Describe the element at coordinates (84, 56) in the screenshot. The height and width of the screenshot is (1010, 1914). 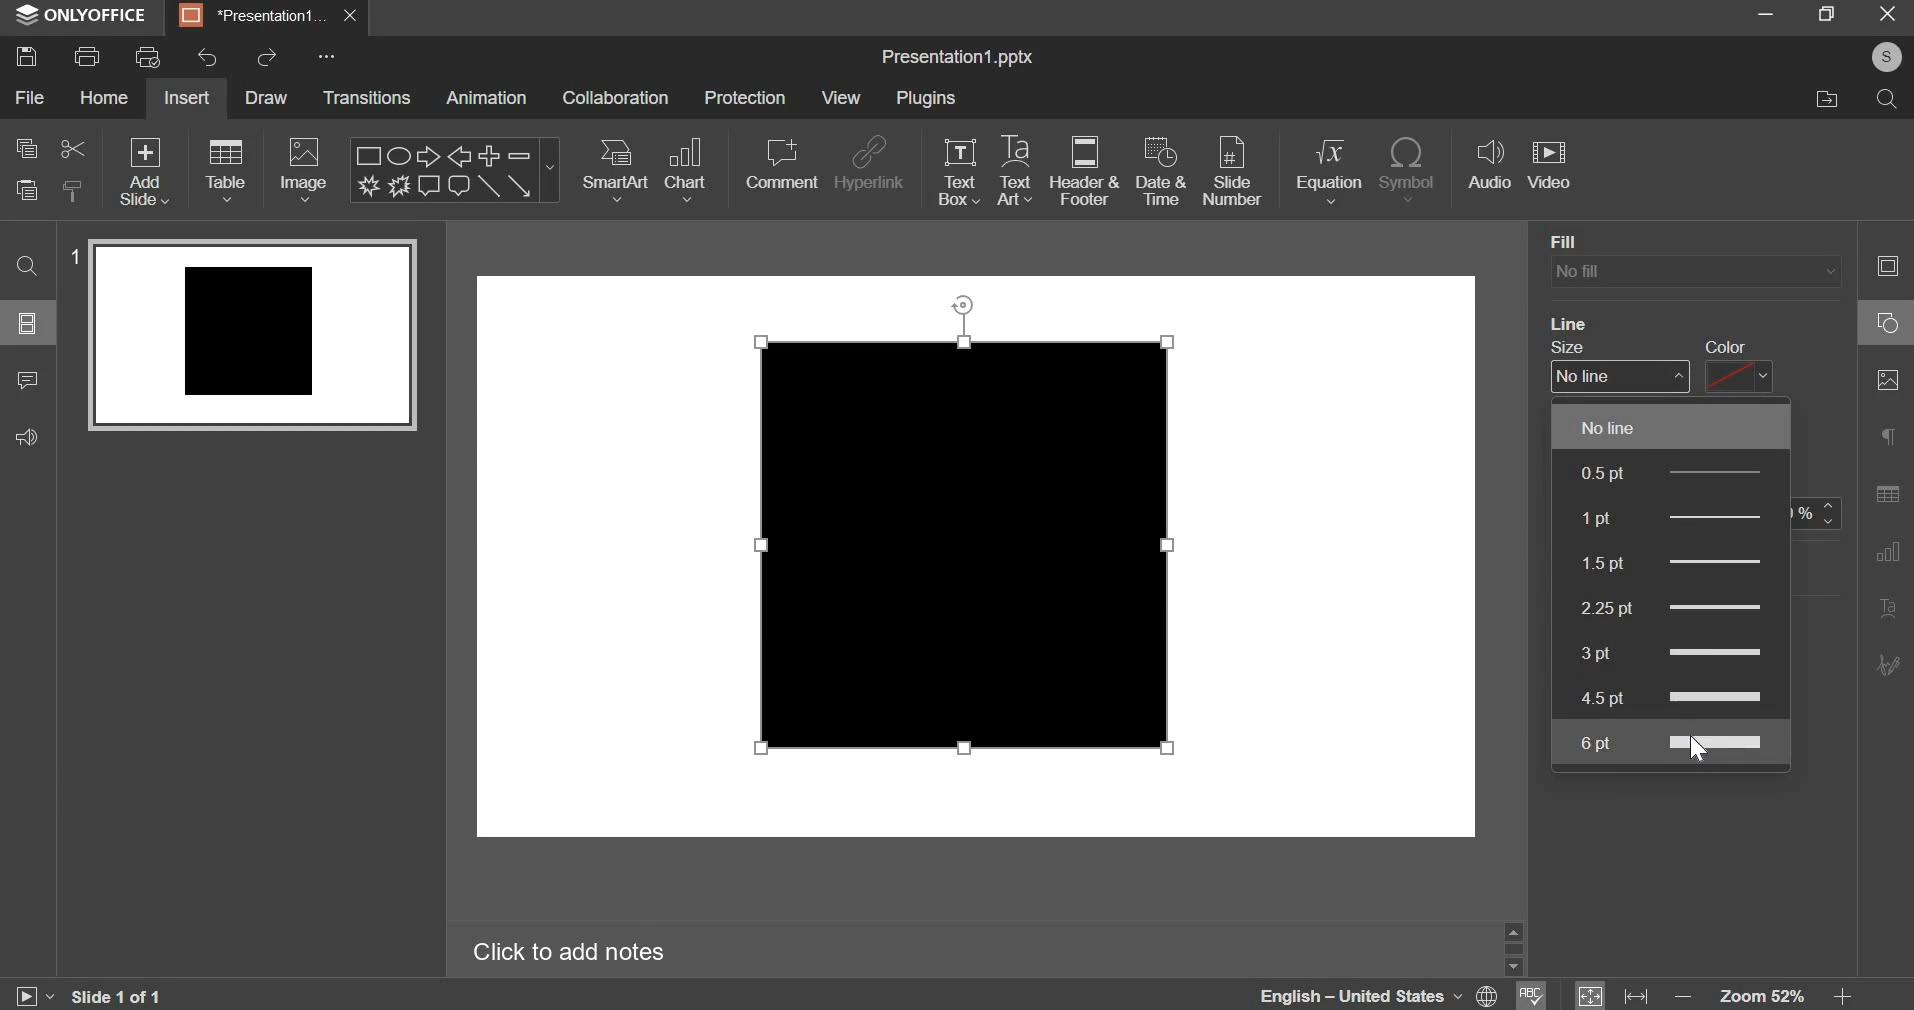
I see `print` at that location.